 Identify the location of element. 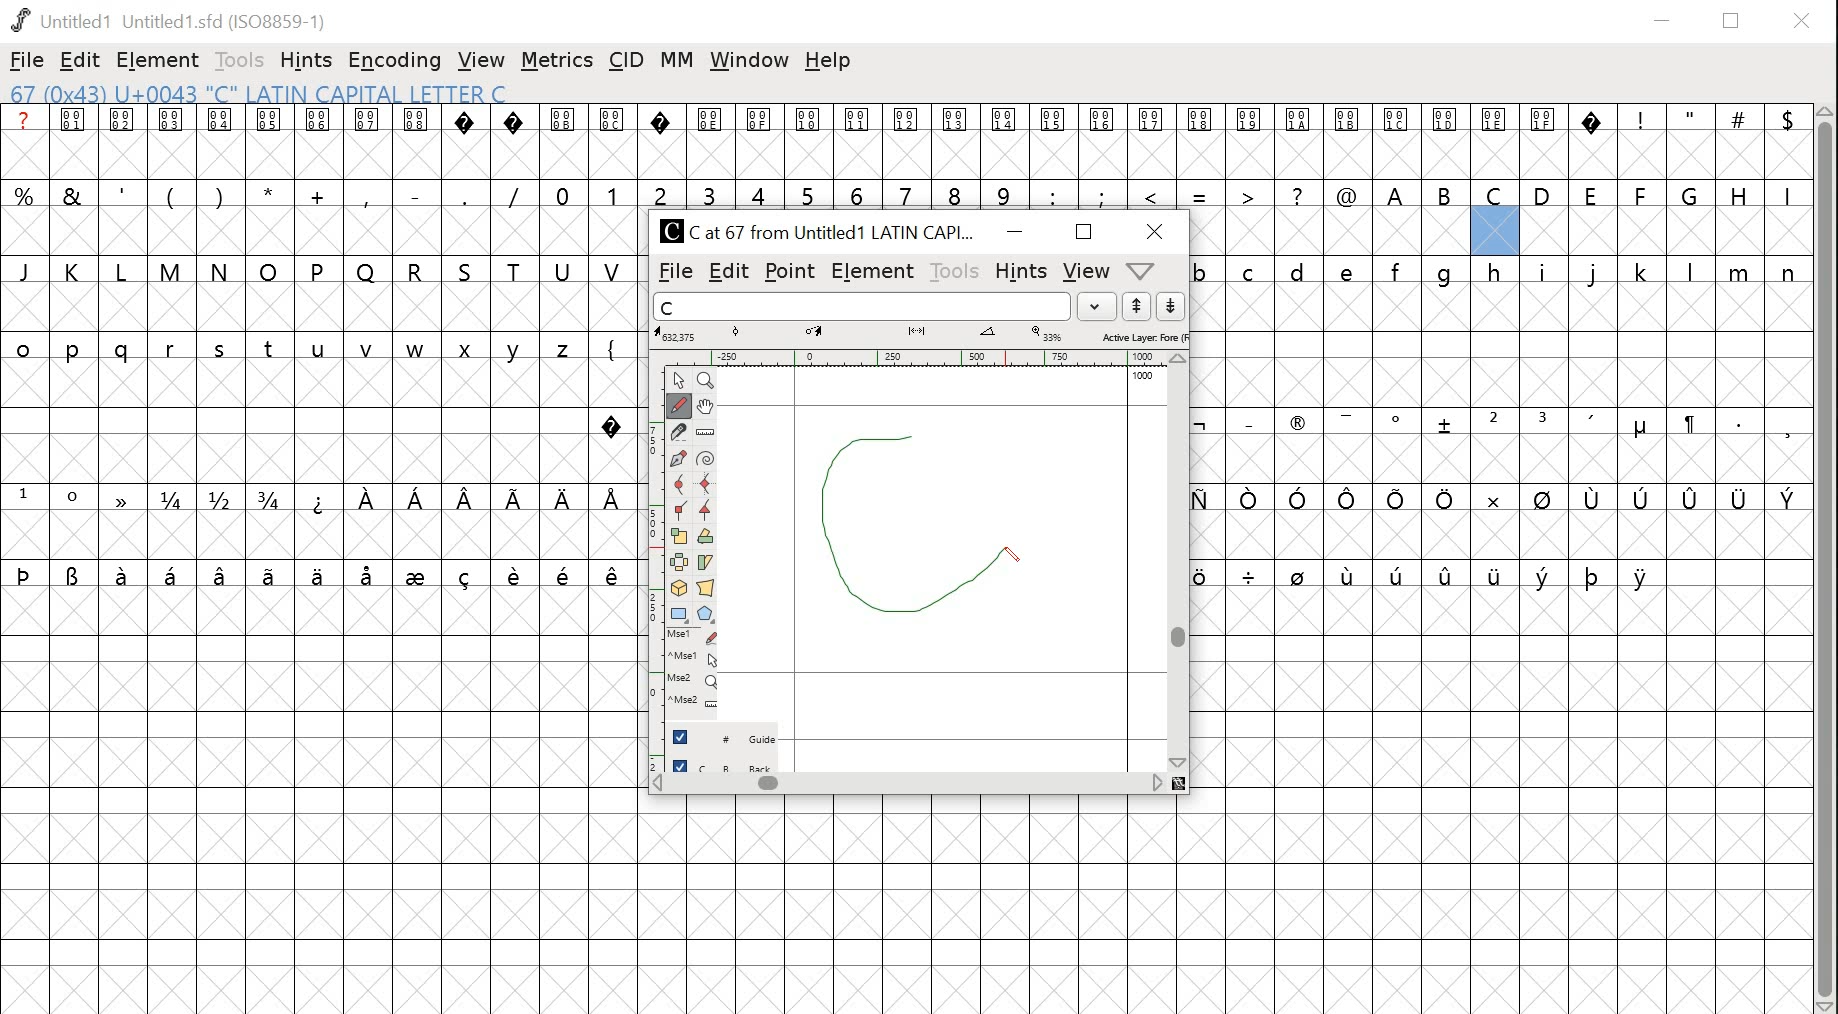
(157, 60).